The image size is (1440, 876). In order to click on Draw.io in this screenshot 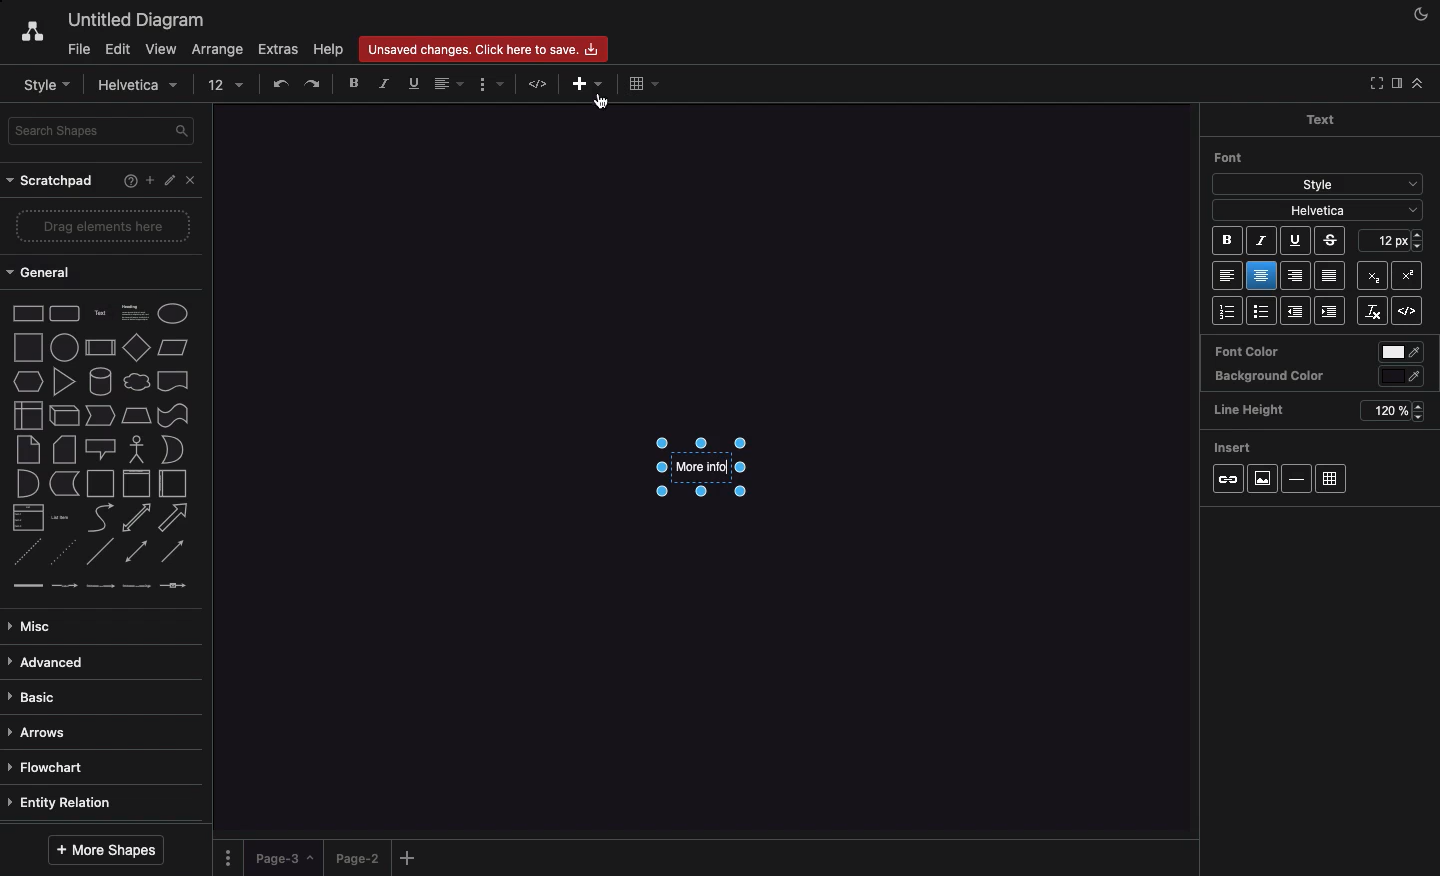, I will do `click(22, 34)`.